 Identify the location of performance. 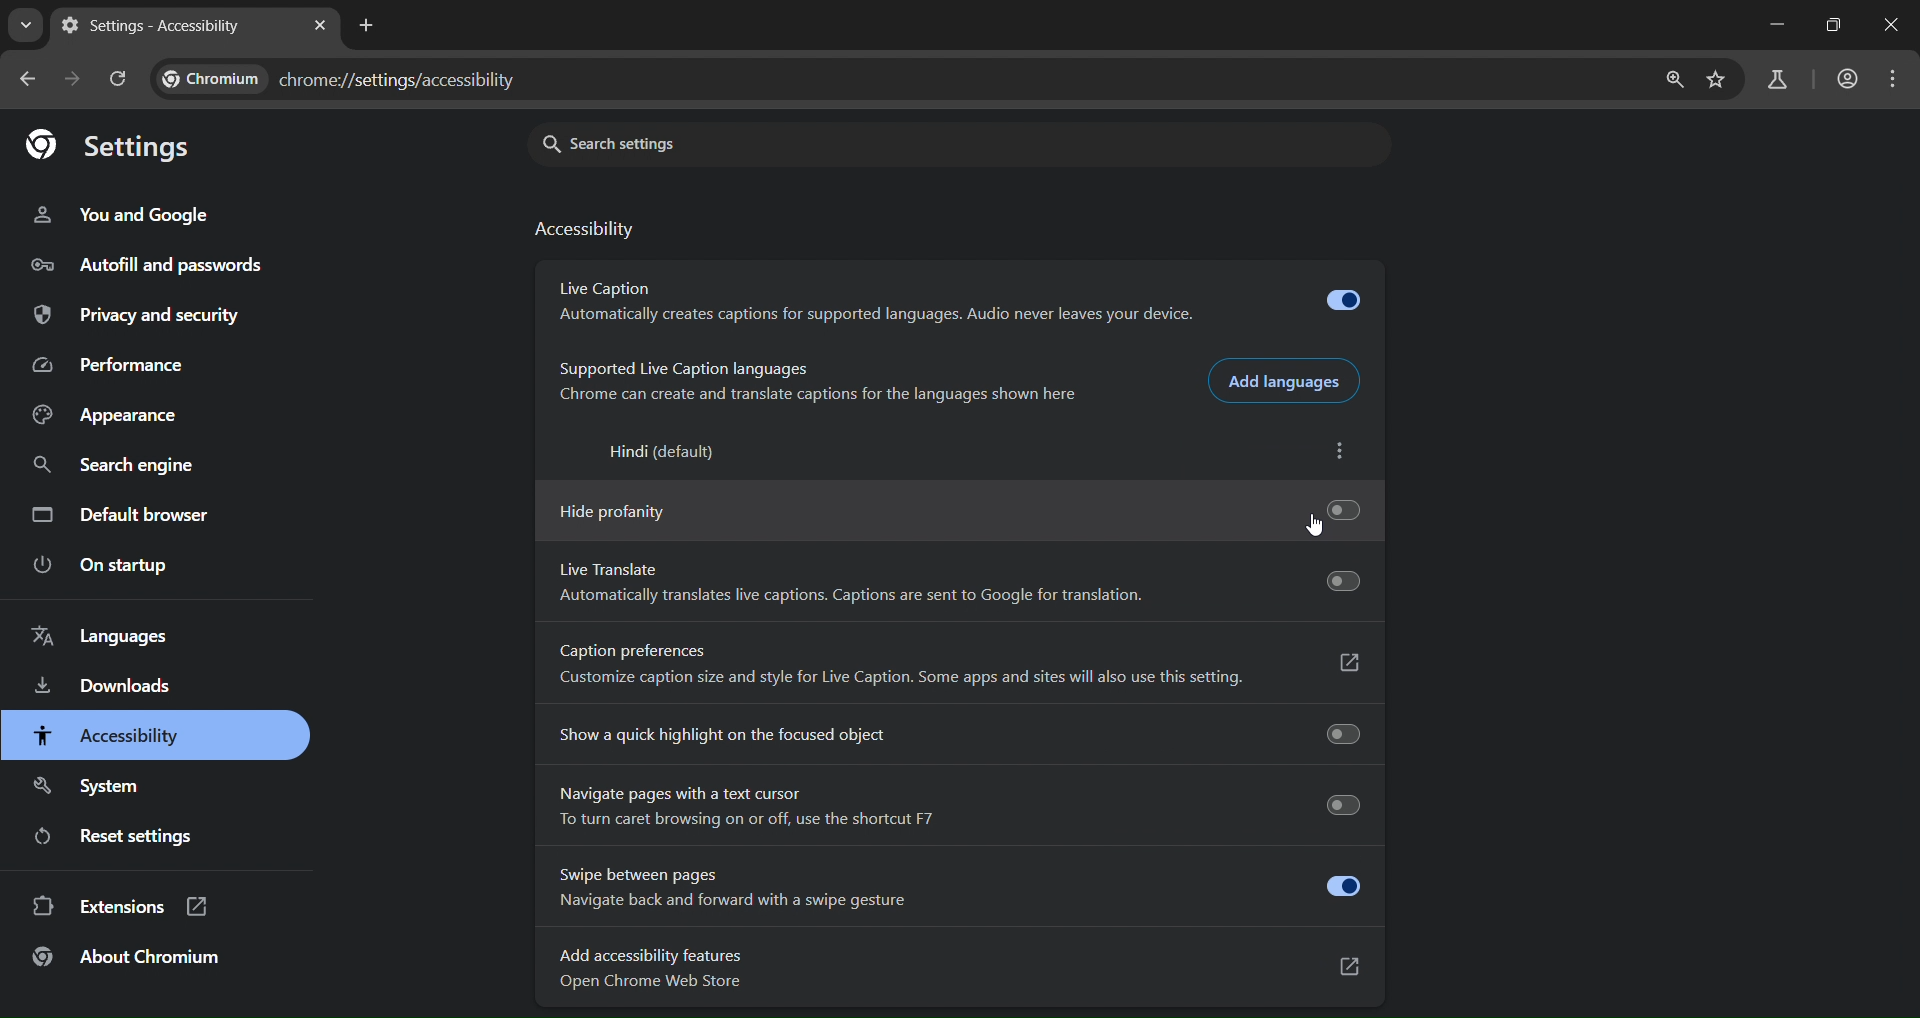
(118, 366).